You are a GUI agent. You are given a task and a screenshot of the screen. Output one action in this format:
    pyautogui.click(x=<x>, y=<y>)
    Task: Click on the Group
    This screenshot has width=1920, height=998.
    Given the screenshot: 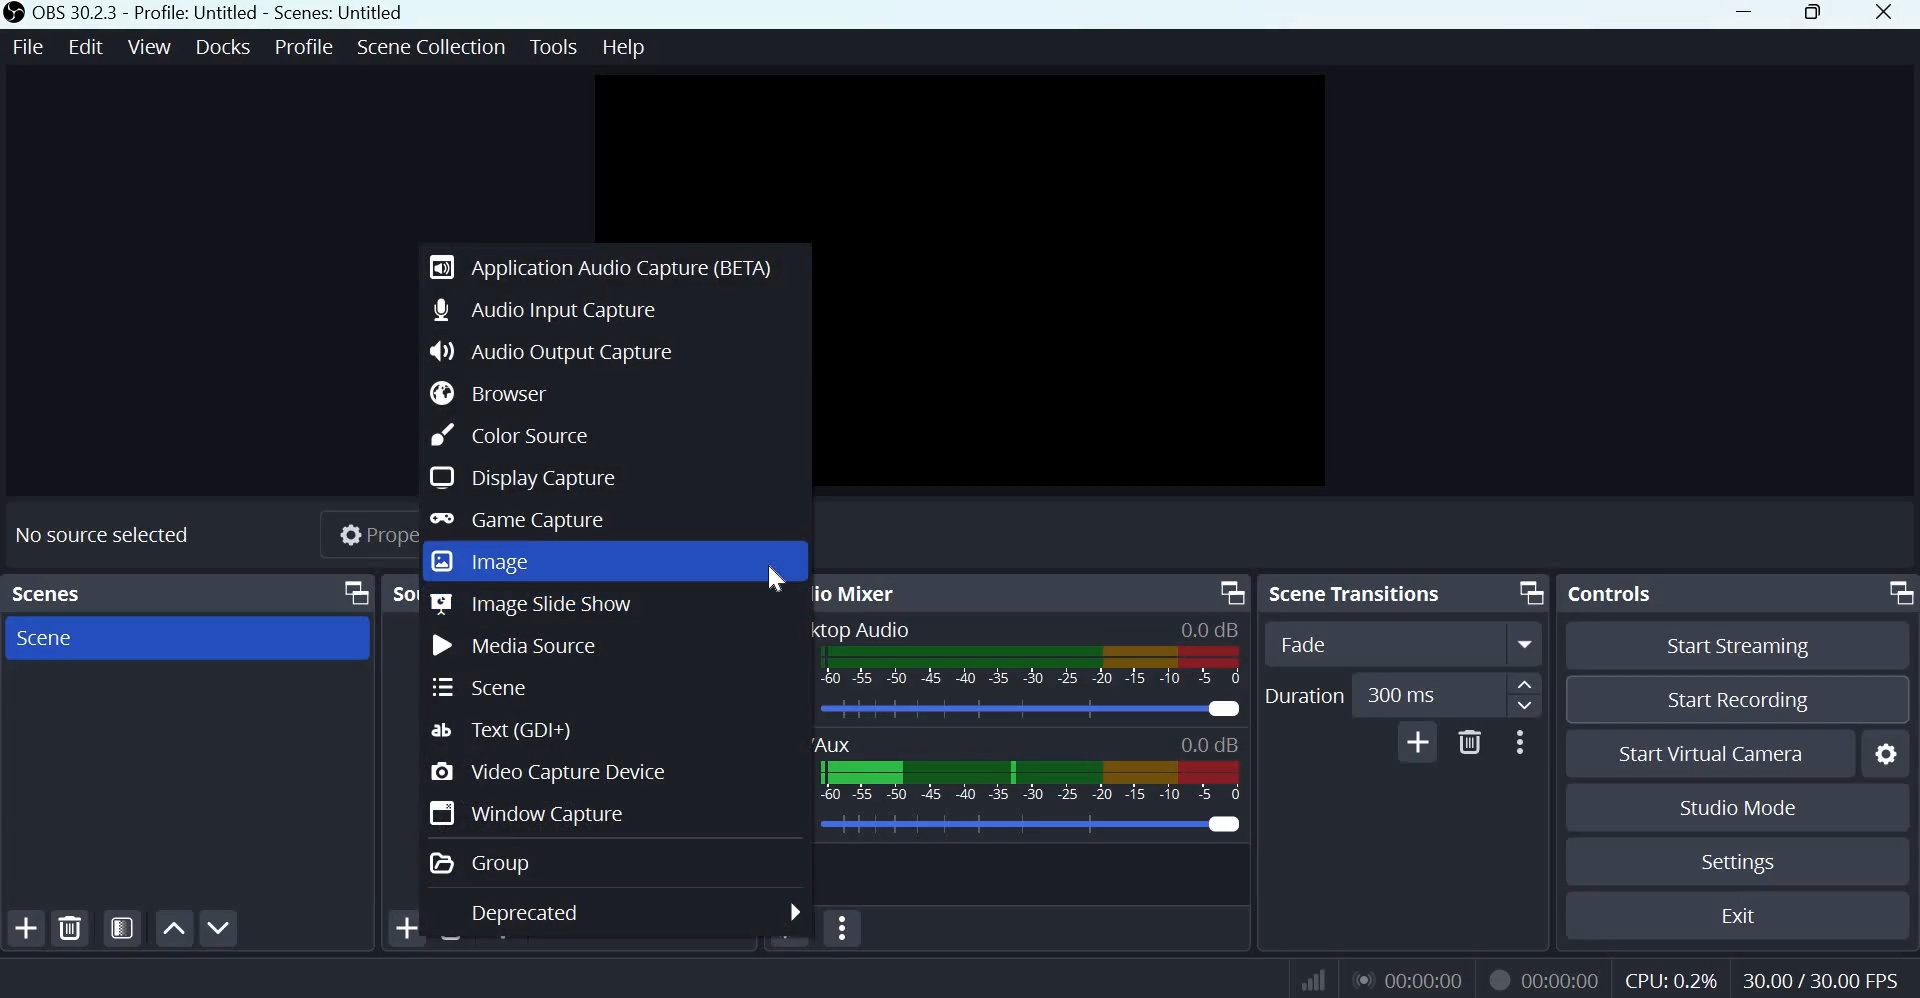 What is the action you would take?
    pyautogui.click(x=481, y=862)
    